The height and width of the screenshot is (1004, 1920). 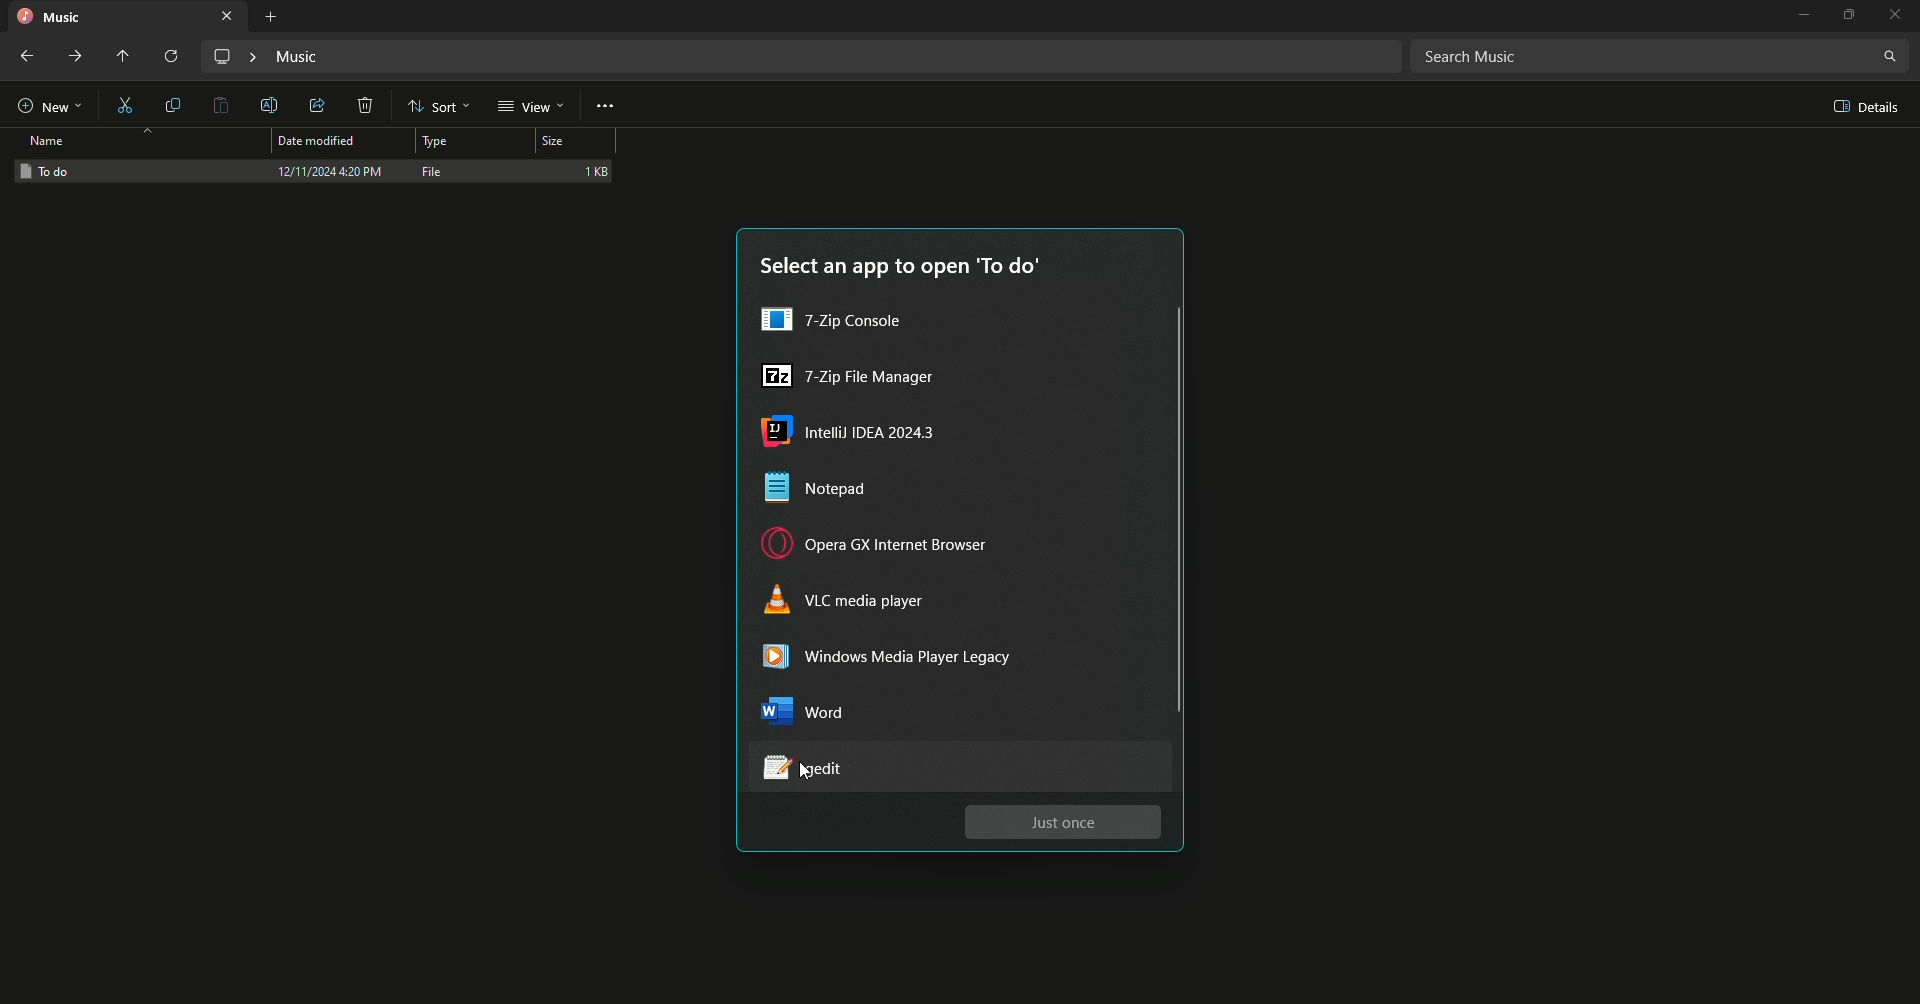 I want to click on 7-zip Console, so click(x=842, y=321).